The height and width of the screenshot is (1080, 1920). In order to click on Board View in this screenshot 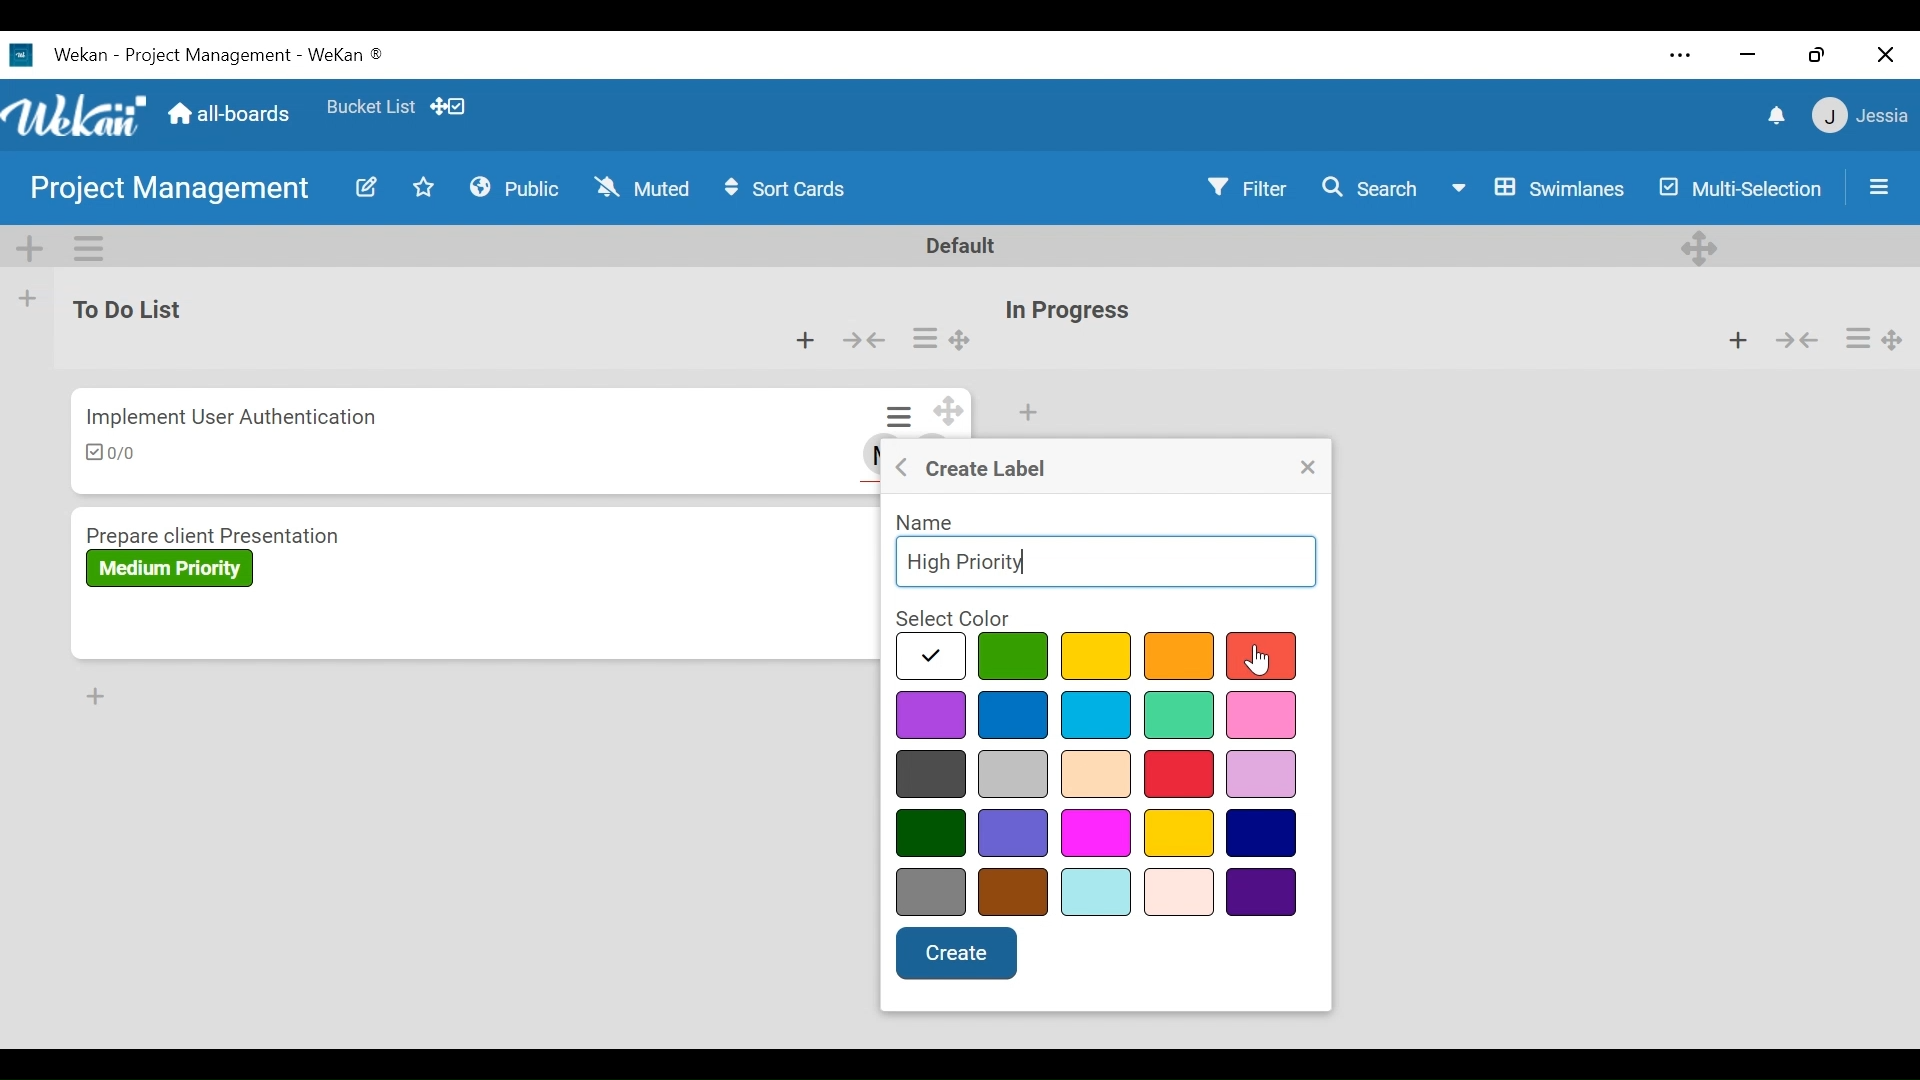, I will do `click(1537, 188)`.